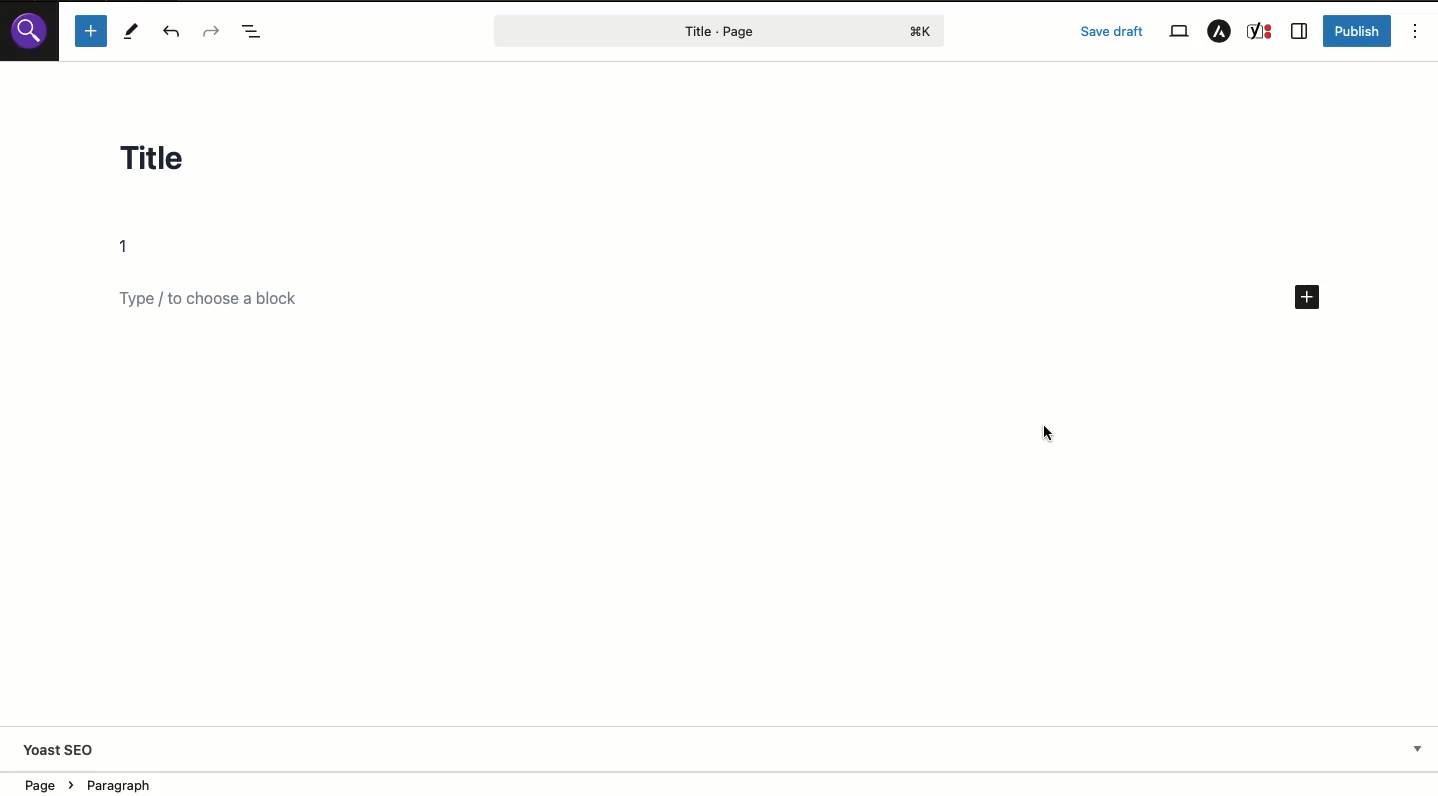  Describe the element at coordinates (1359, 31) in the screenshot. I see `Publish` at that location.